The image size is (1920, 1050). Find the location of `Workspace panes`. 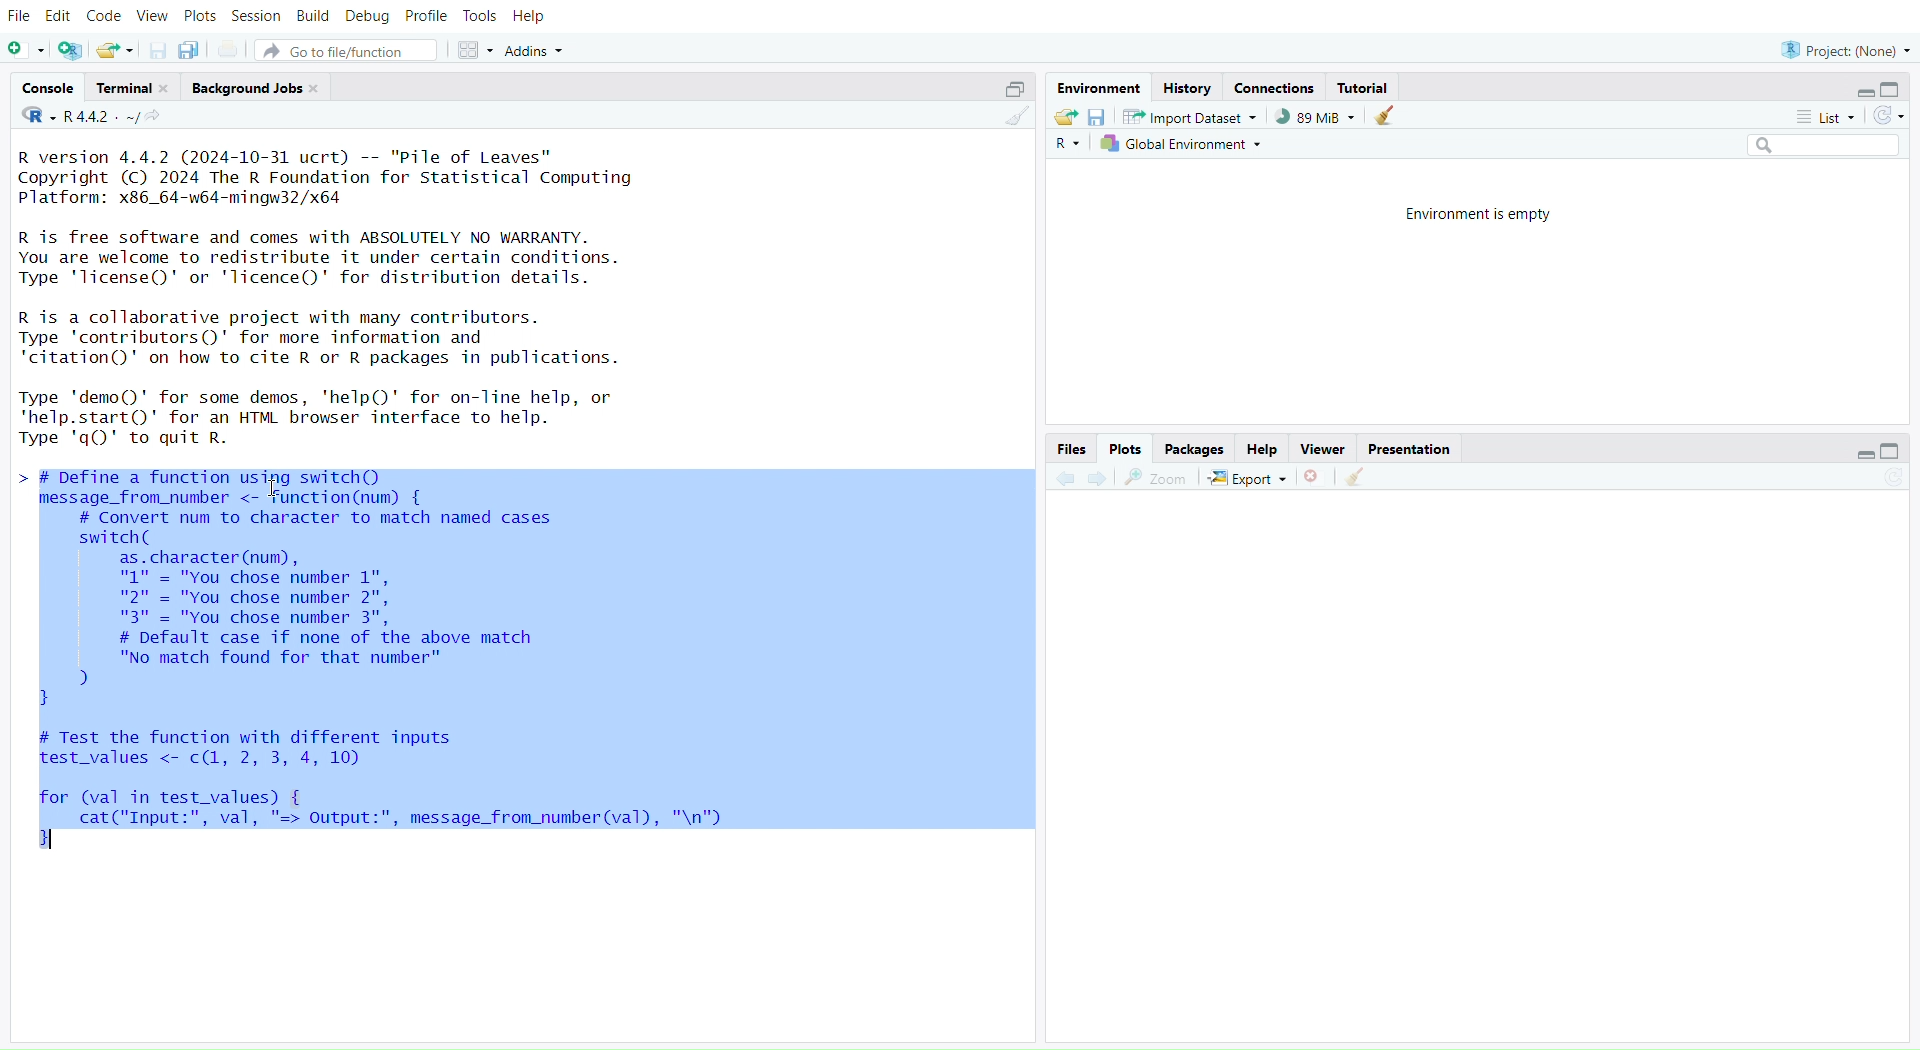

Workspace panes is located at coordinates (473, 51).